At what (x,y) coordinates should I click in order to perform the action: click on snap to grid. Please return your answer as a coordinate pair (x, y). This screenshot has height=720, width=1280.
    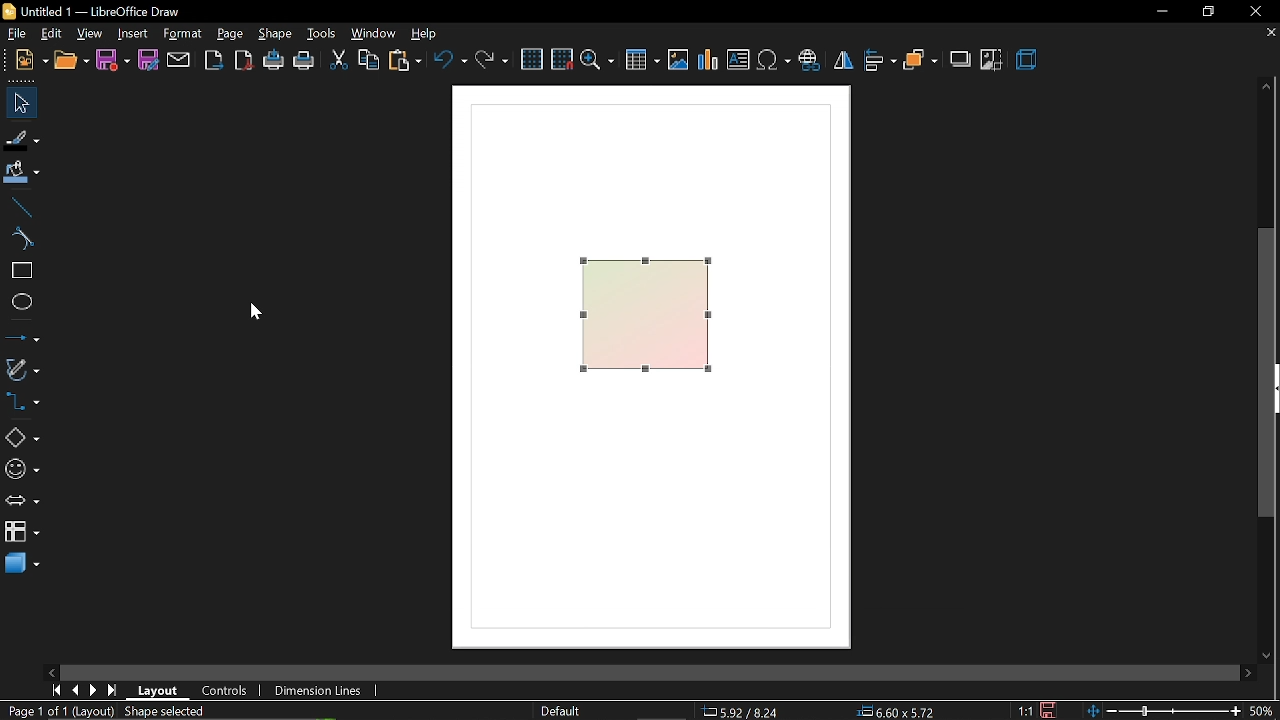
    Looking at the image, I should click on (562, 61).